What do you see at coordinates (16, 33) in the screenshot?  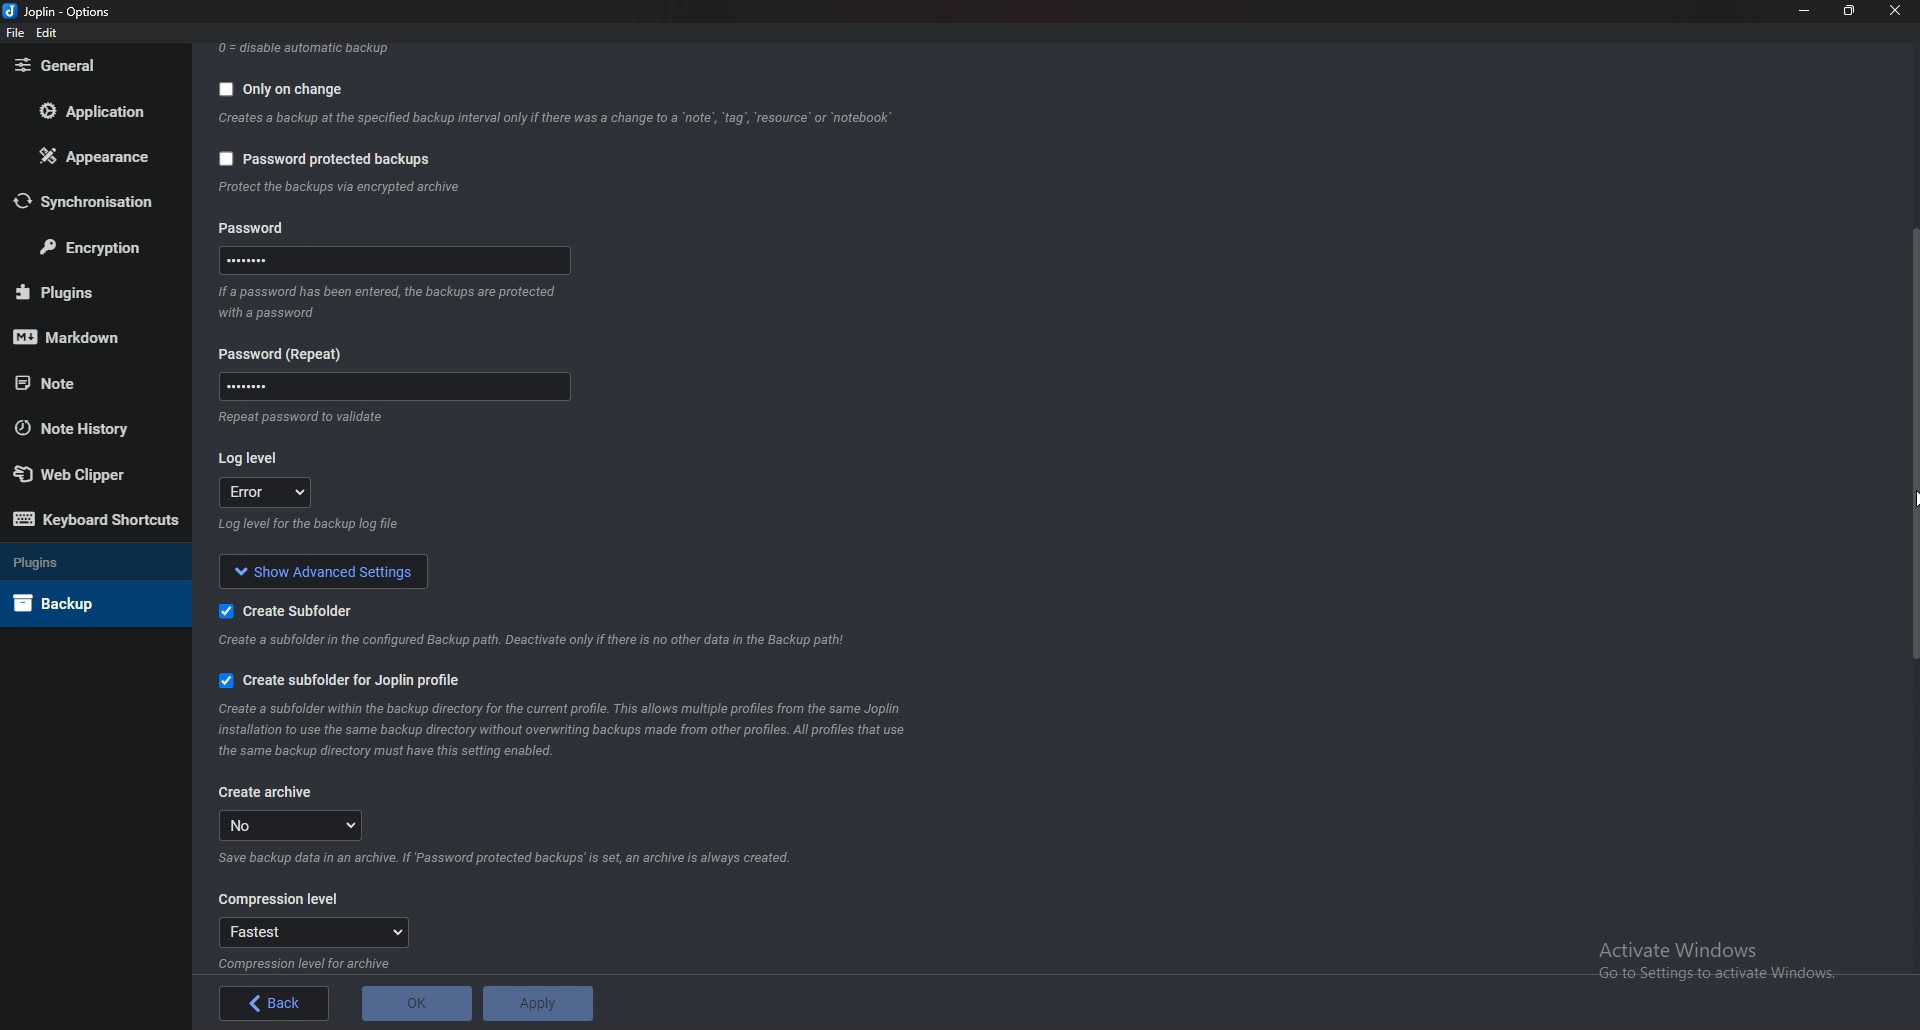 I see `file` at bounding box center [16, 33].